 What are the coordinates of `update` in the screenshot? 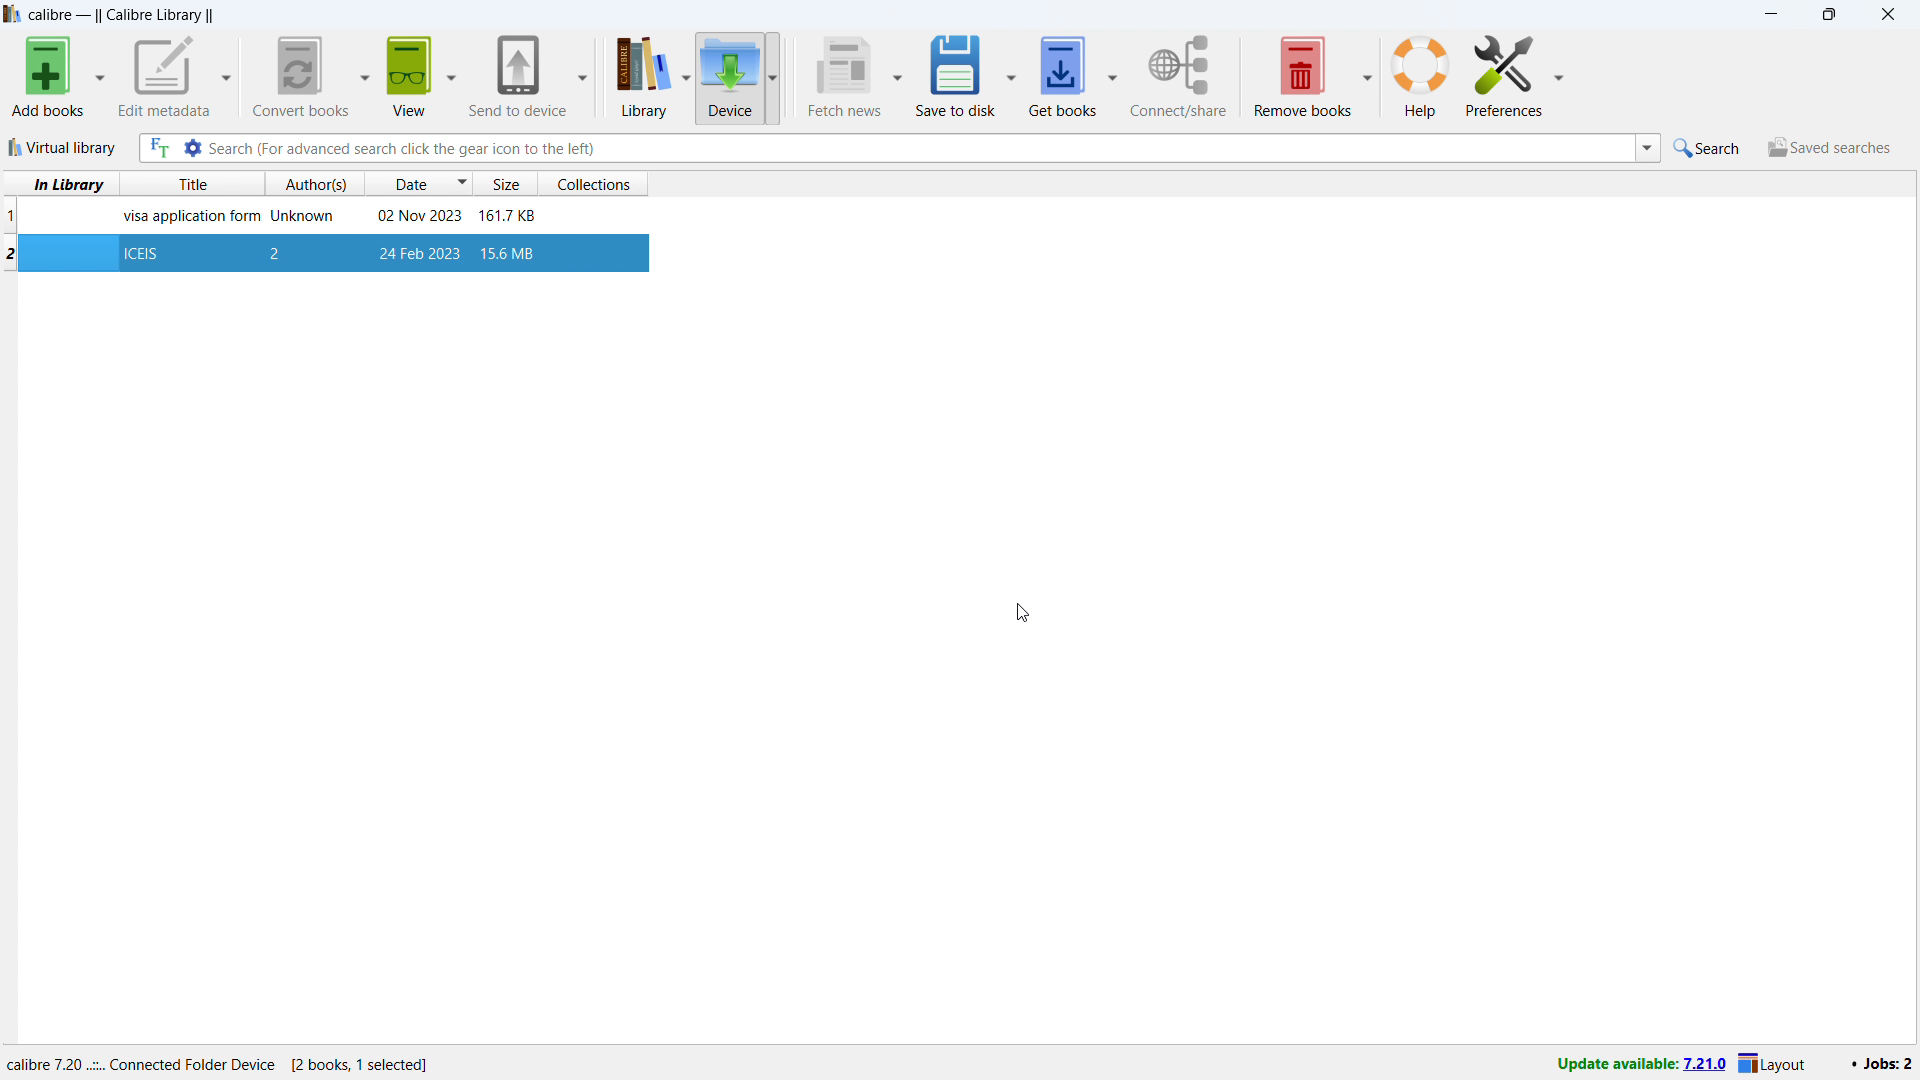 It's located at (1641, 1064).